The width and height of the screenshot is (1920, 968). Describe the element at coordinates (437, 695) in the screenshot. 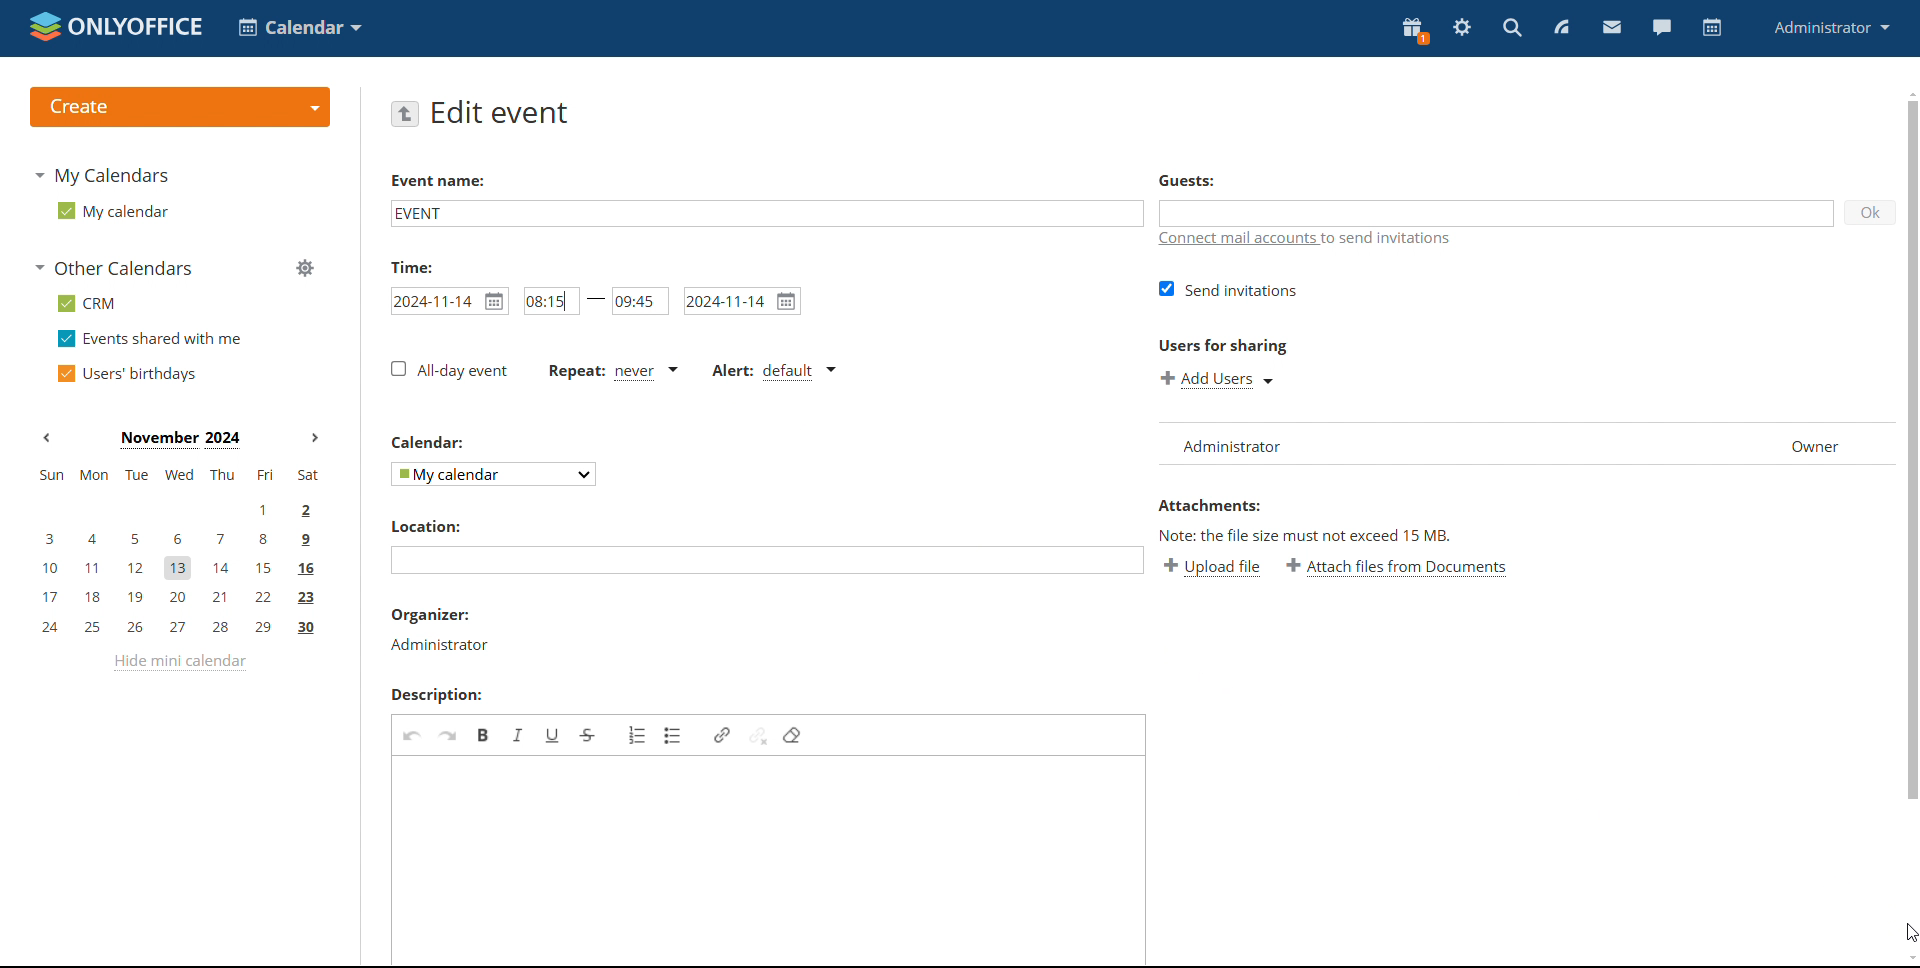

I see `description` at that location.